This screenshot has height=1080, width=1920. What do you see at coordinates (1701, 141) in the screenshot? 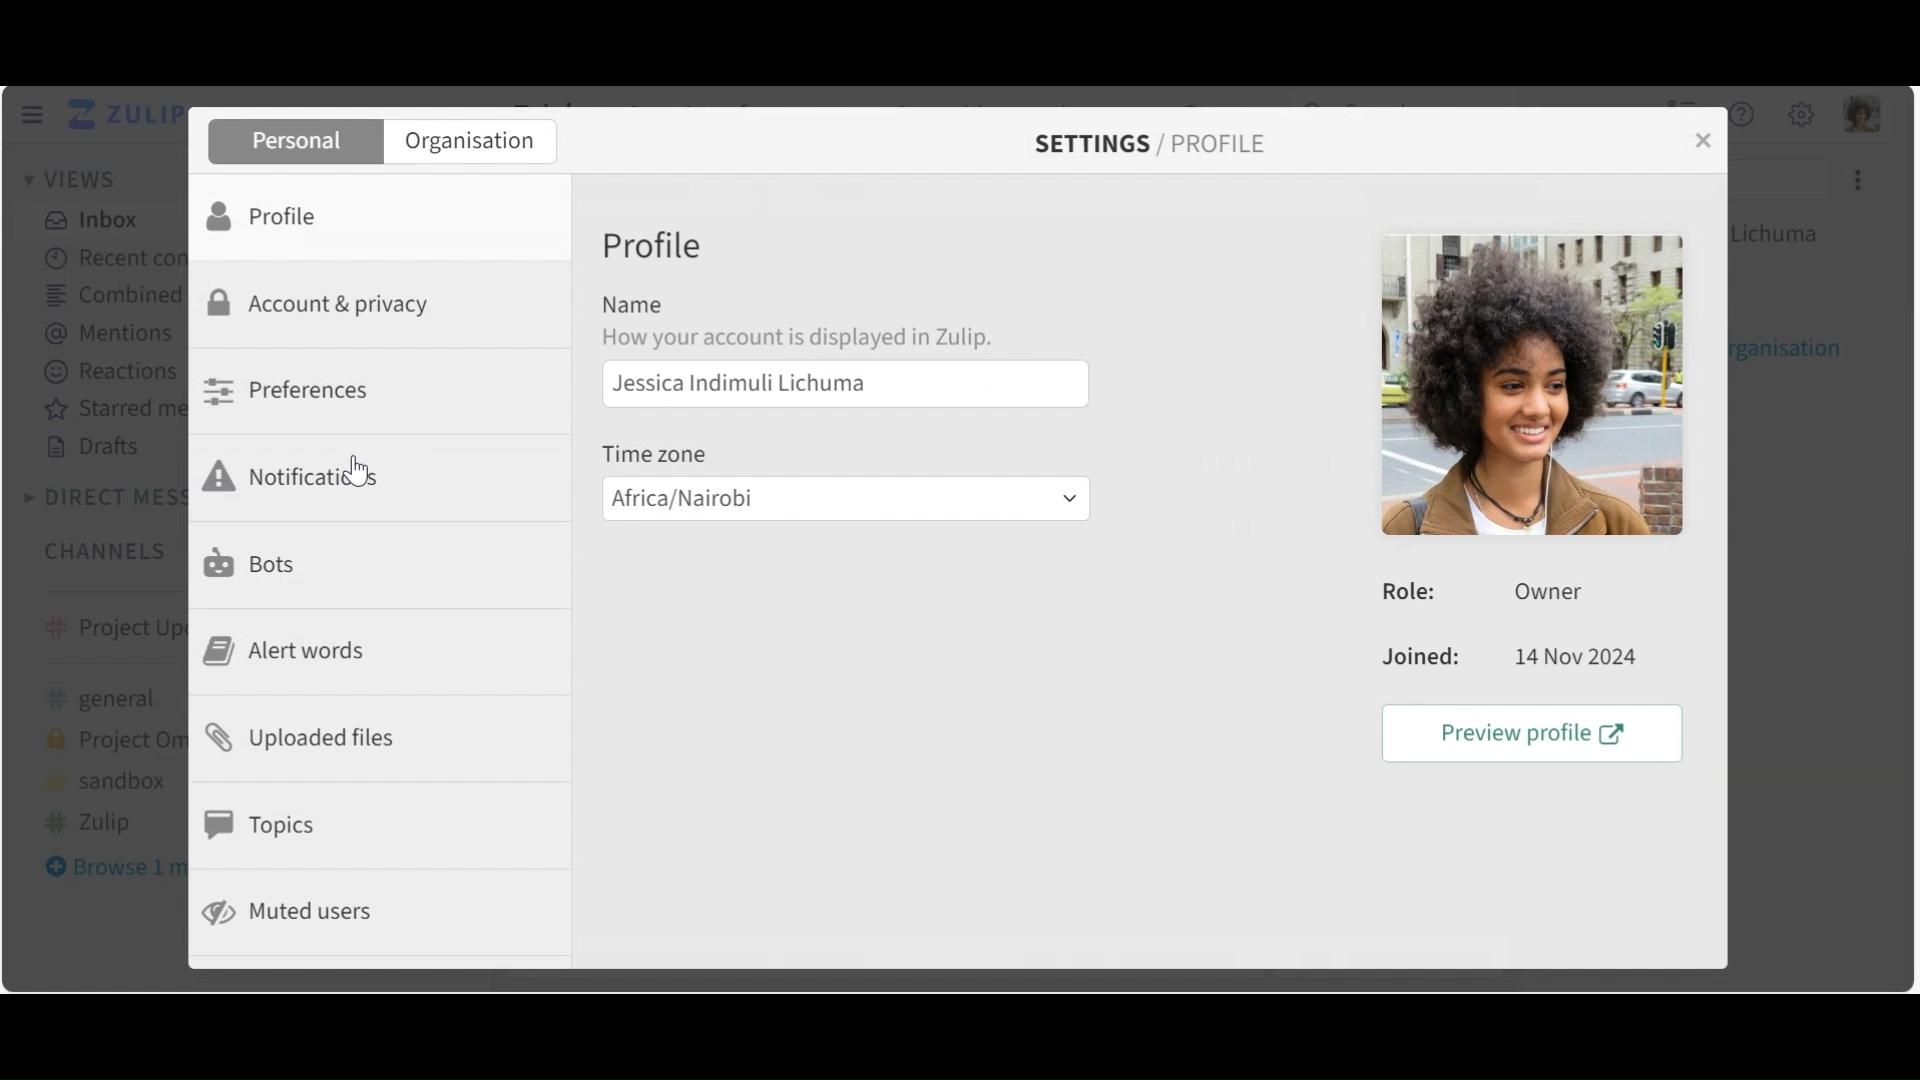
I see `close` at bounding box center [1701, 141].